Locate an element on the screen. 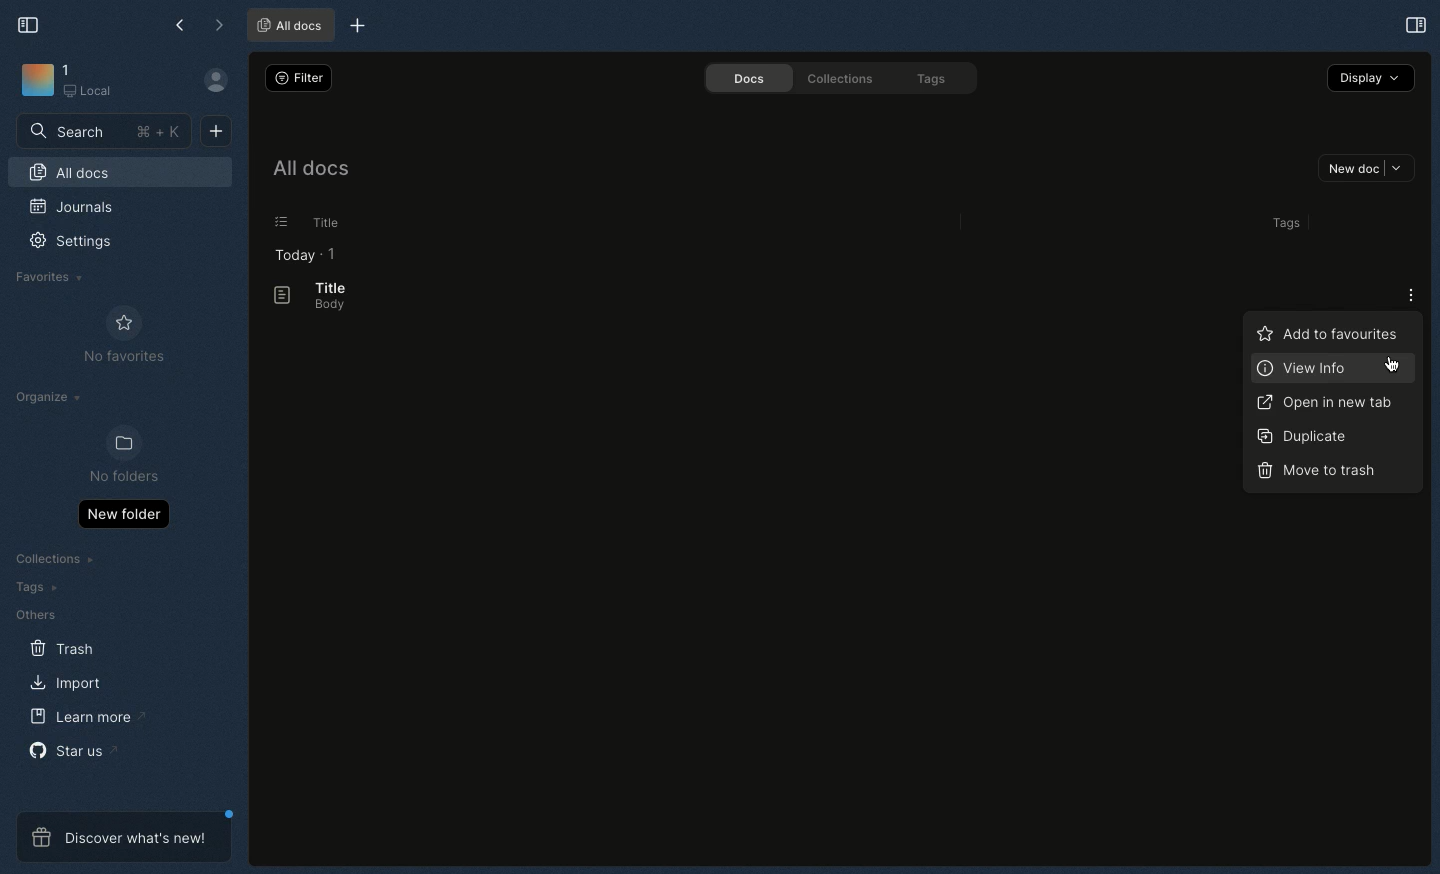  Favorites is located at coordinates (50, 277).